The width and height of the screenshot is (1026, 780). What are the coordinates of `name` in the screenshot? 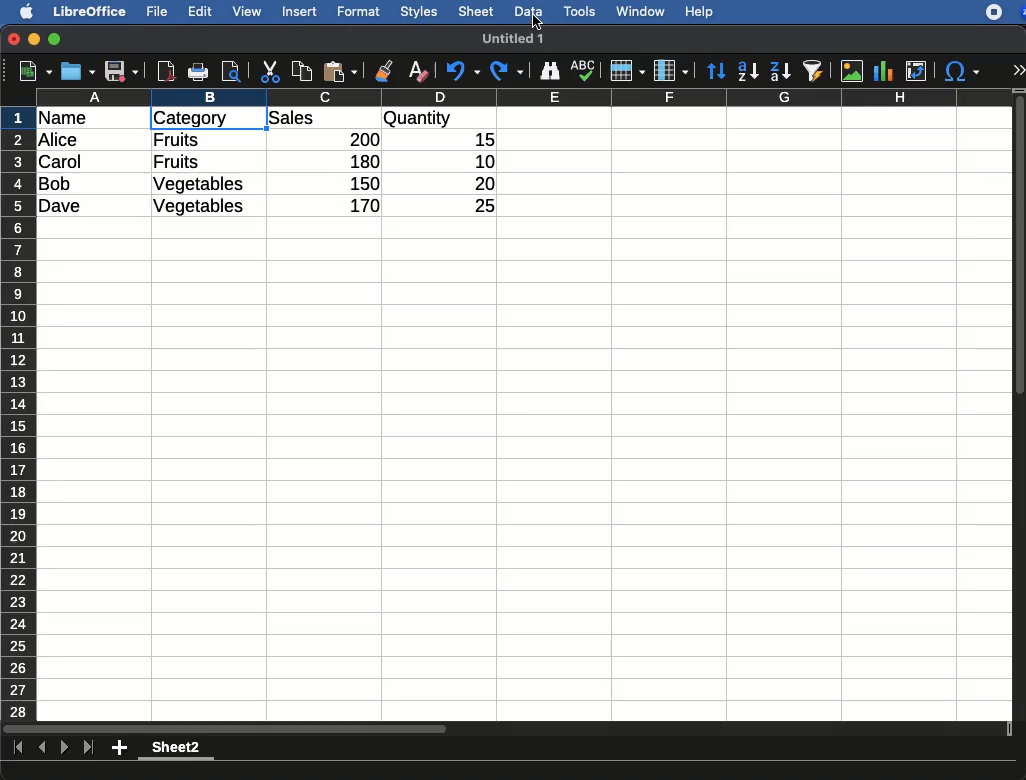 It's located at (68, 119).